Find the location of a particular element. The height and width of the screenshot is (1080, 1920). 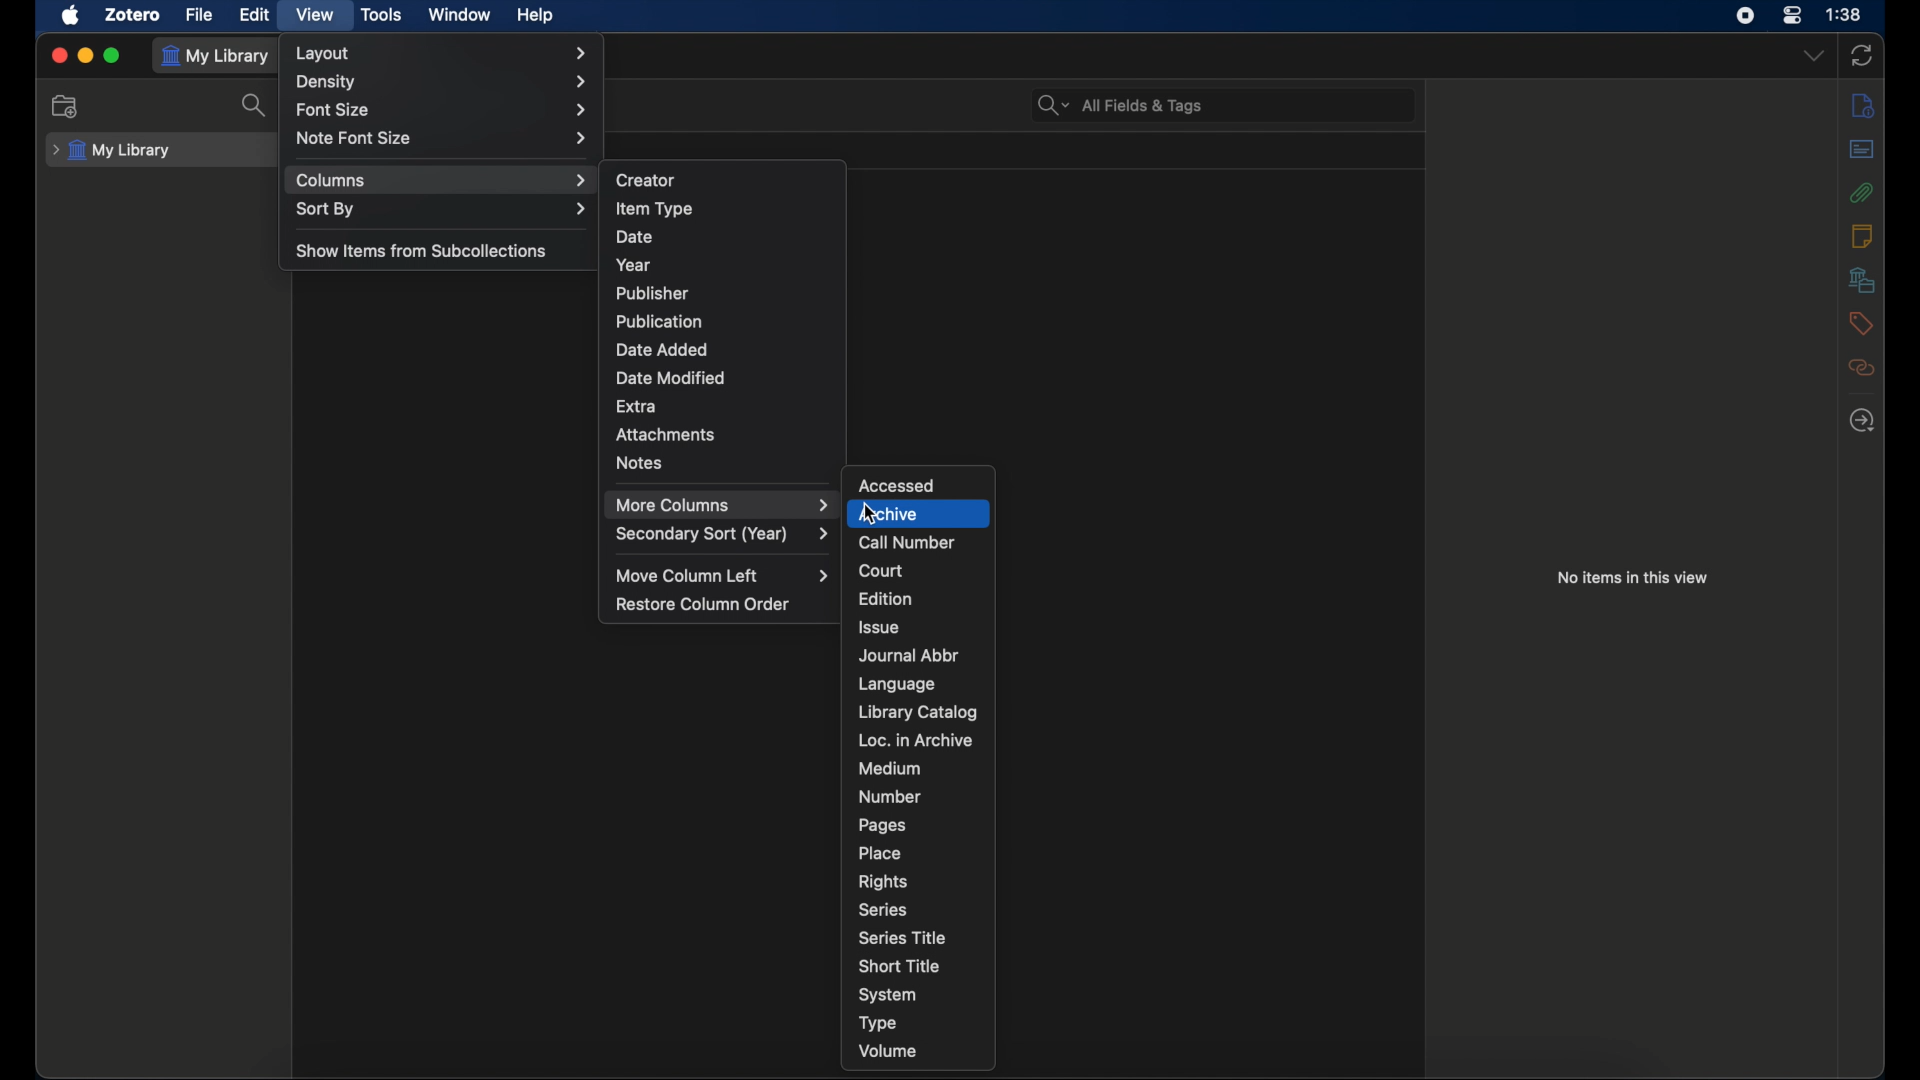

columns is located at coordinates (442, 179).